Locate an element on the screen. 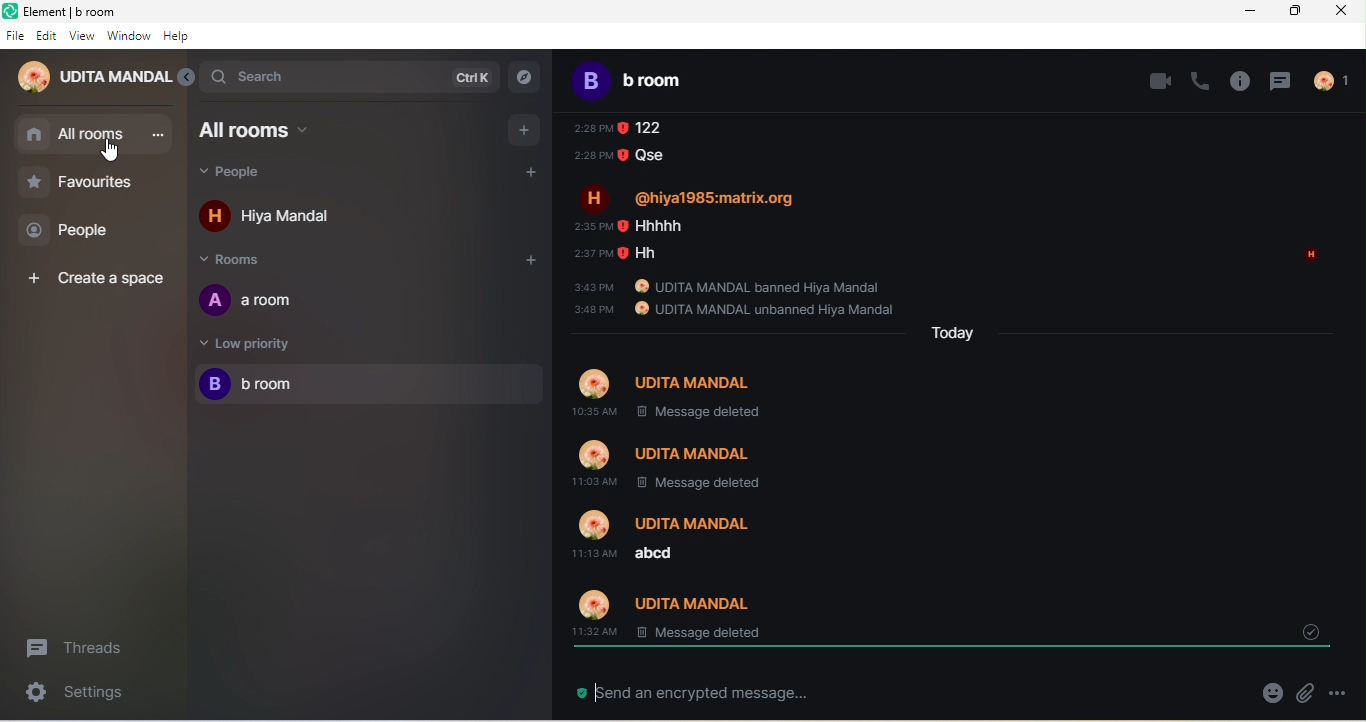 The image size is (1366, 722). cursor is located at coordinates (111, 154).